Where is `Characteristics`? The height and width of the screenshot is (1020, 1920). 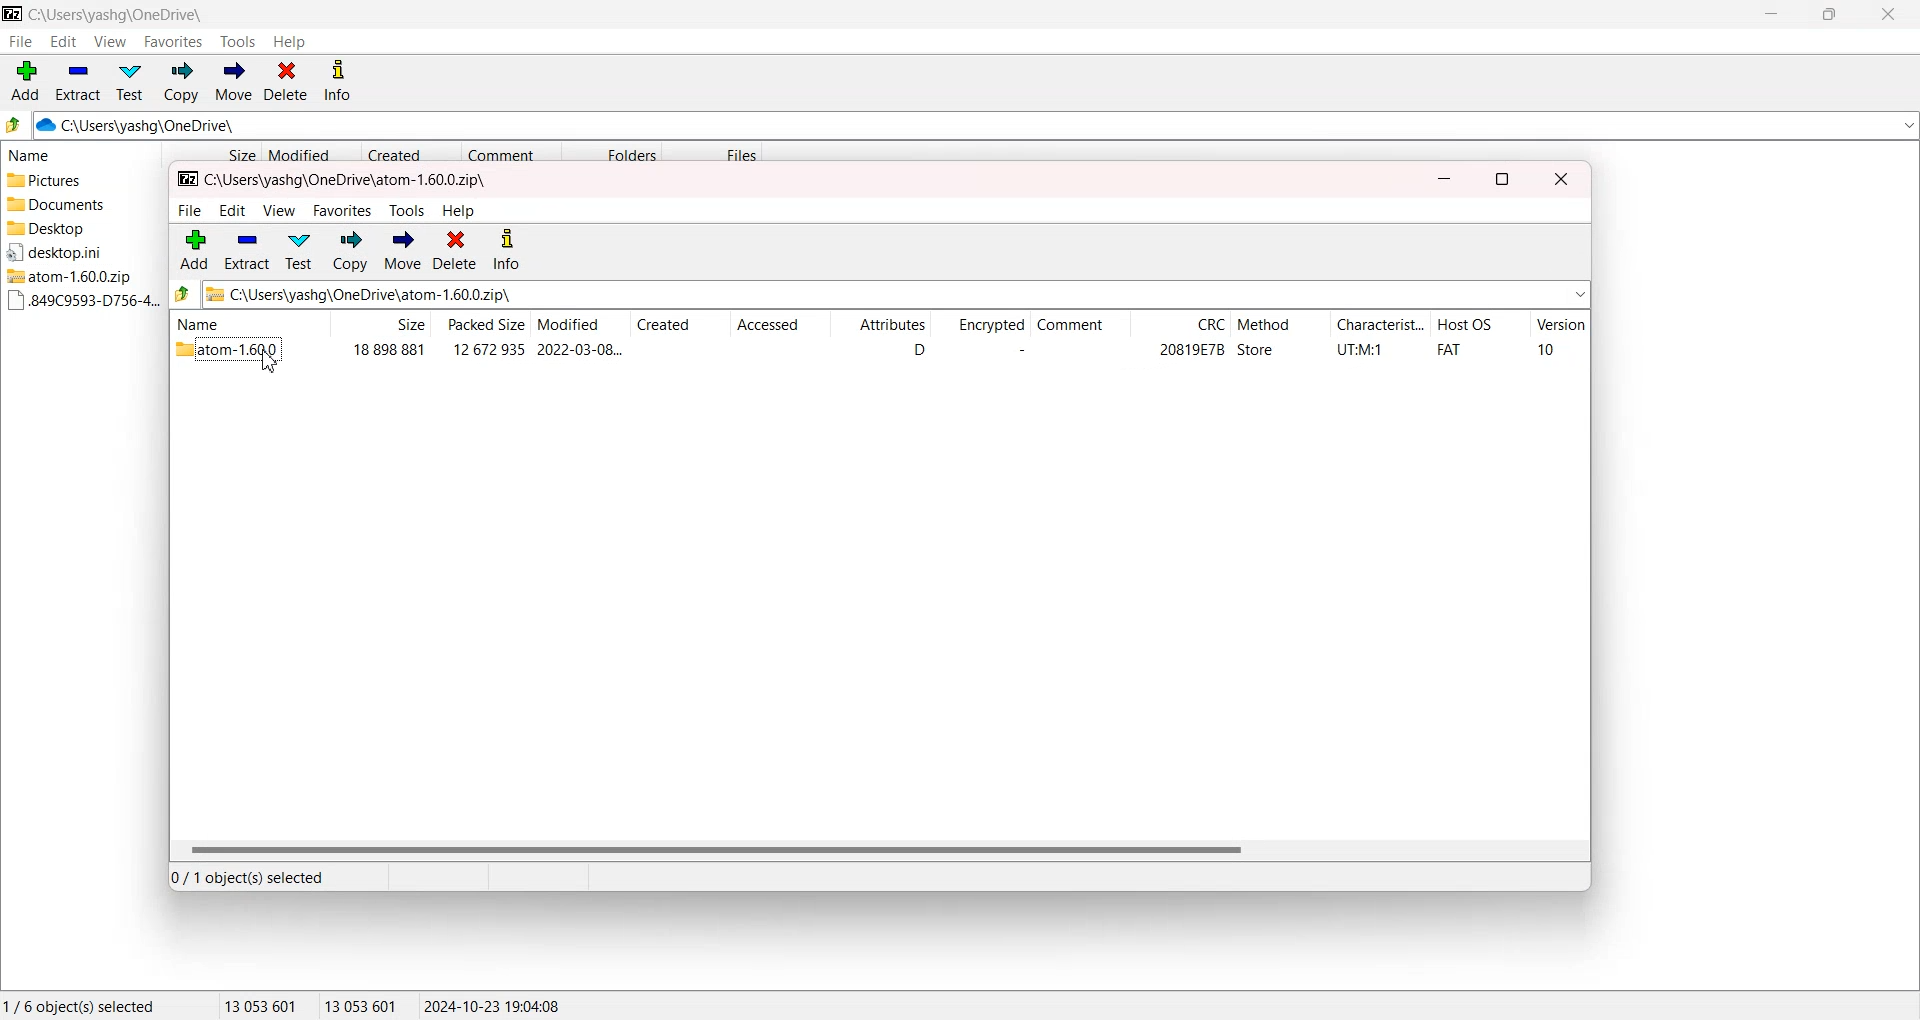
Characteristics is located at coordinates (1380, 326).